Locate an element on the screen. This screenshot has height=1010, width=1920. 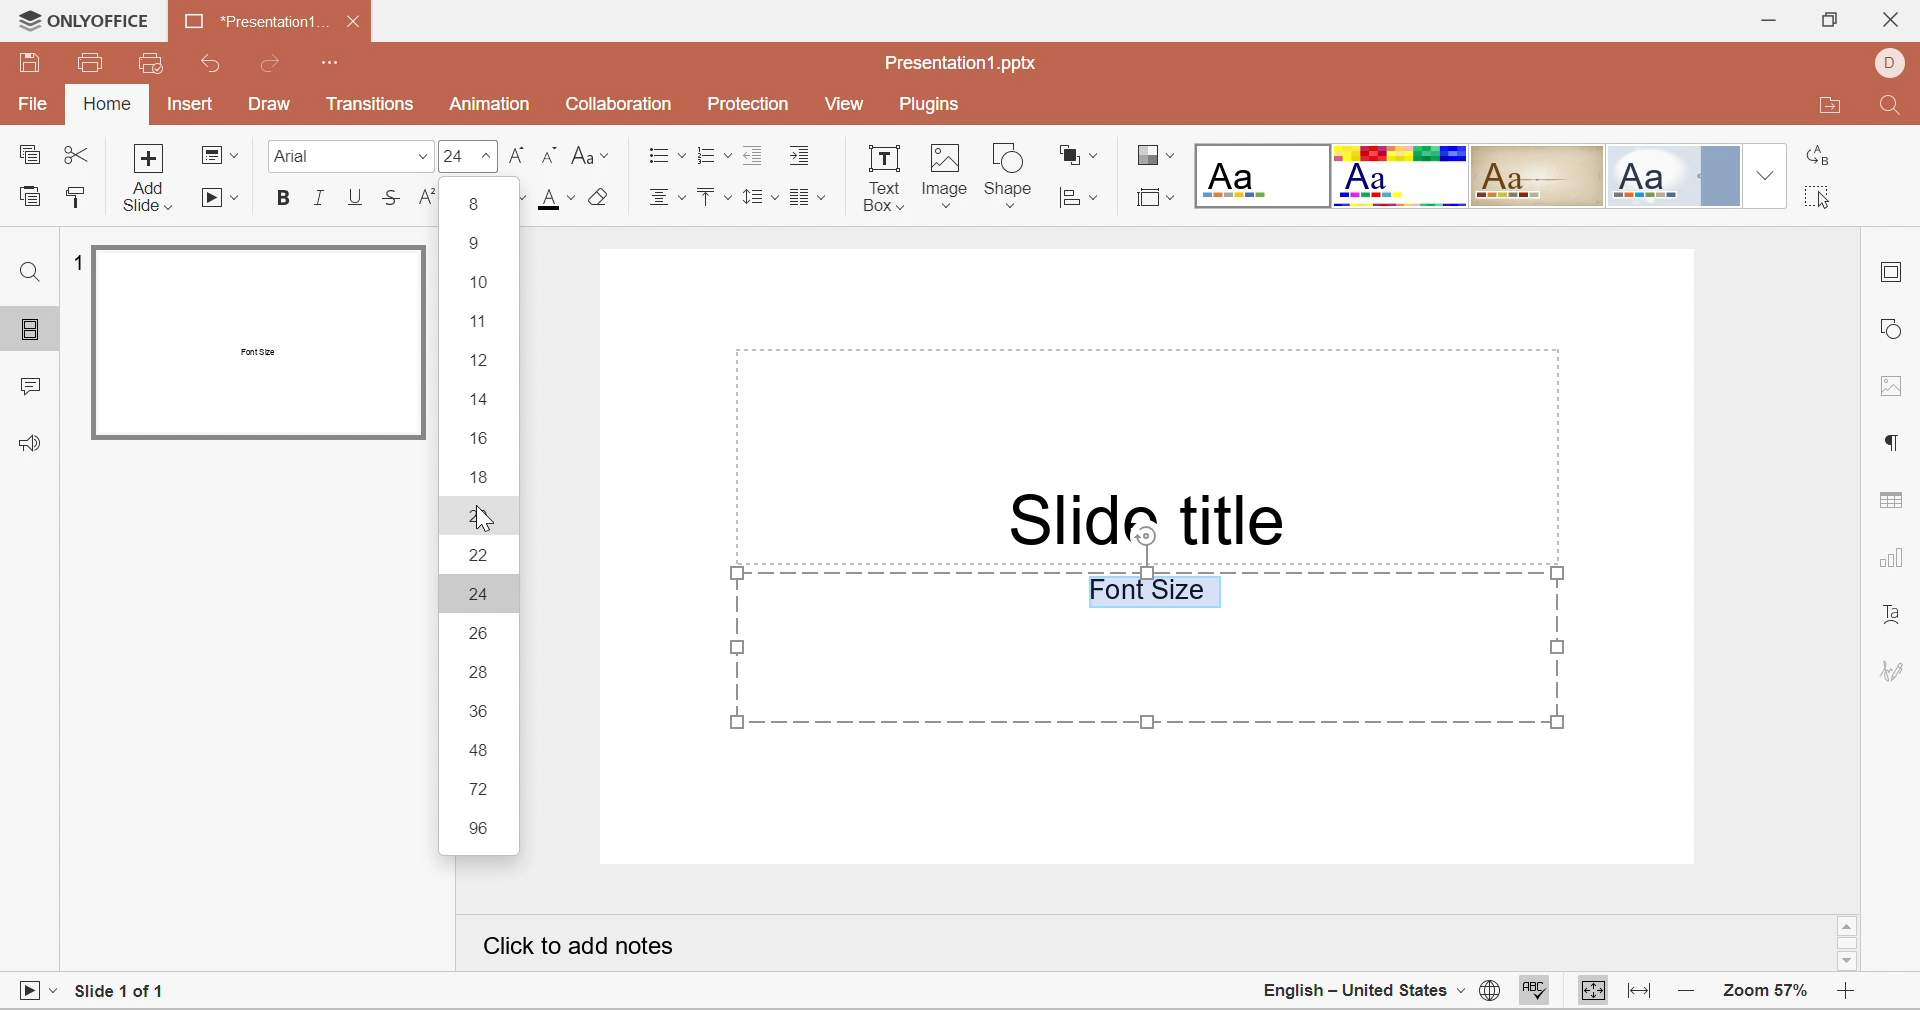
Slide is located at coordinates (261, 342).